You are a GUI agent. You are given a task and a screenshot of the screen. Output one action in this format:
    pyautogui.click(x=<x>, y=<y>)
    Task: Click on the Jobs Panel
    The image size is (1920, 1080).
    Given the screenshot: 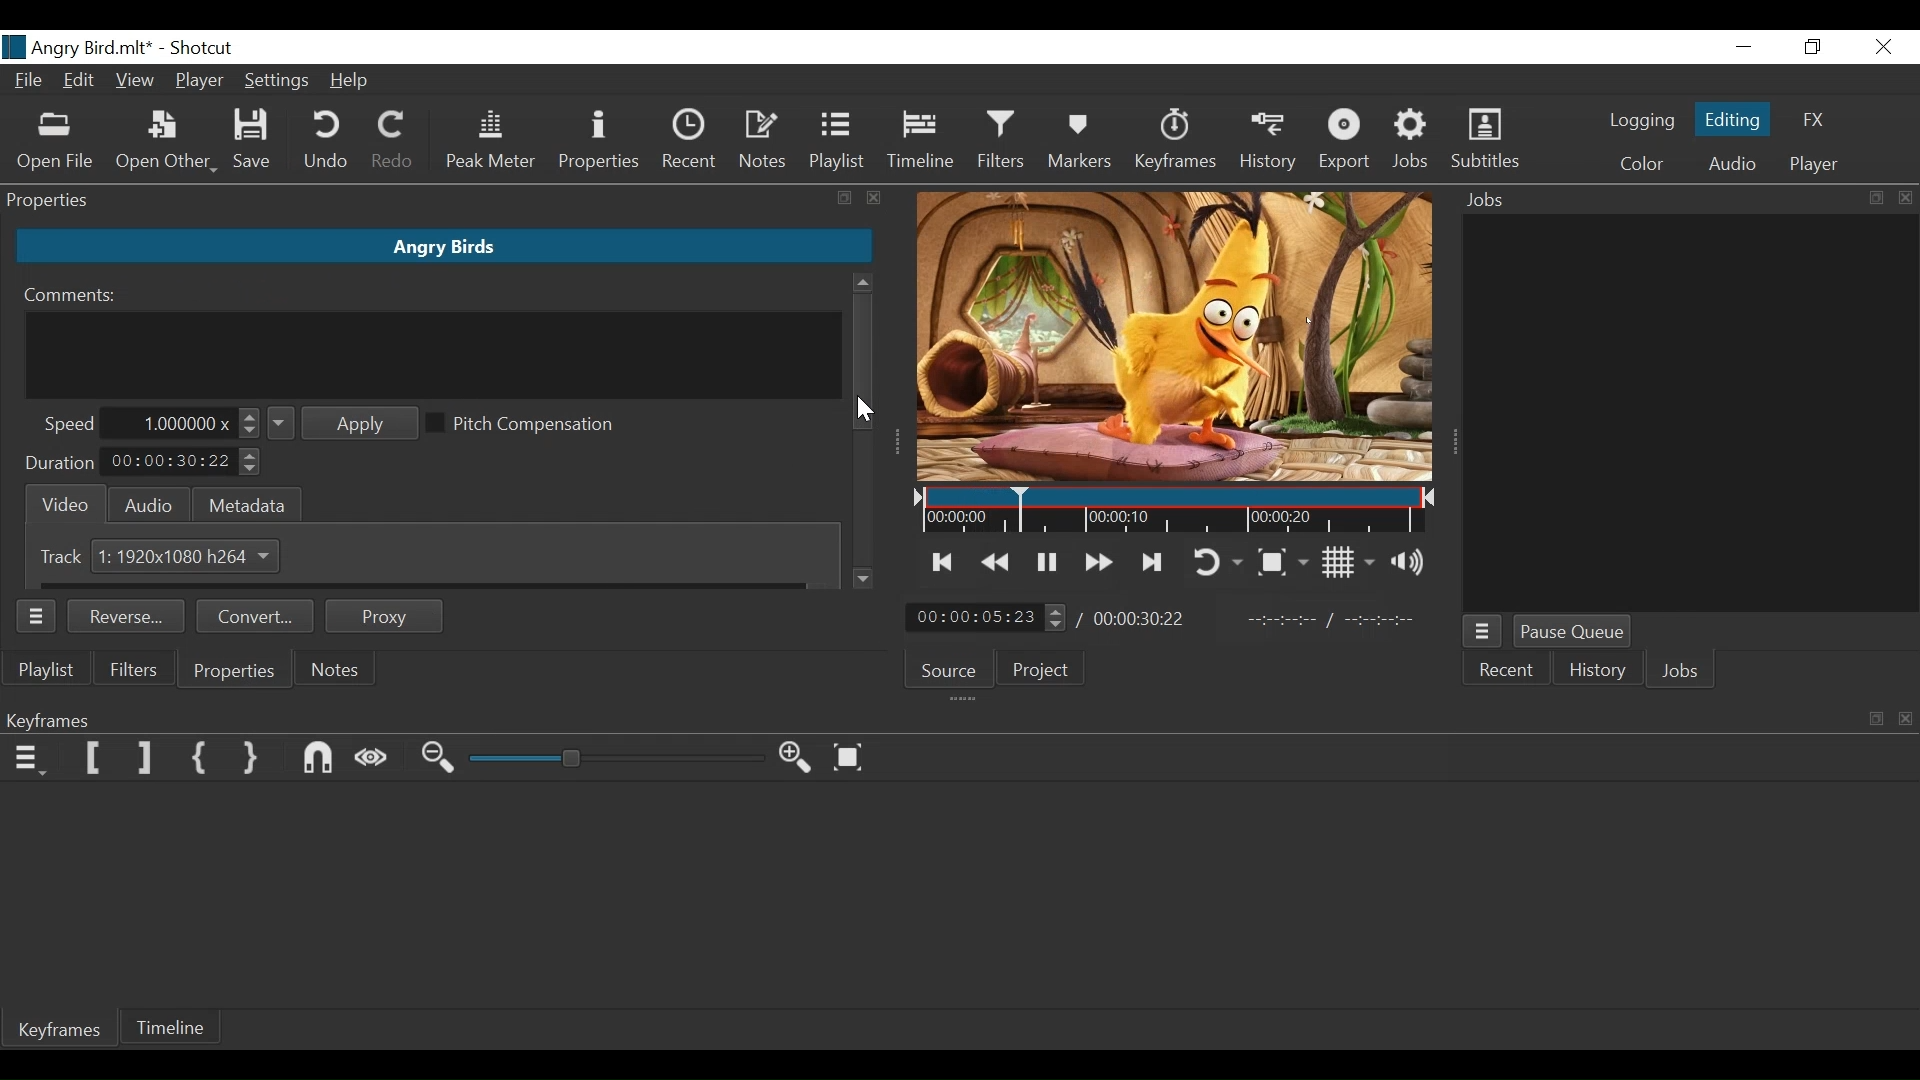 What is the action you would take?
    pyautogui.click(x=1681, y=201)
    